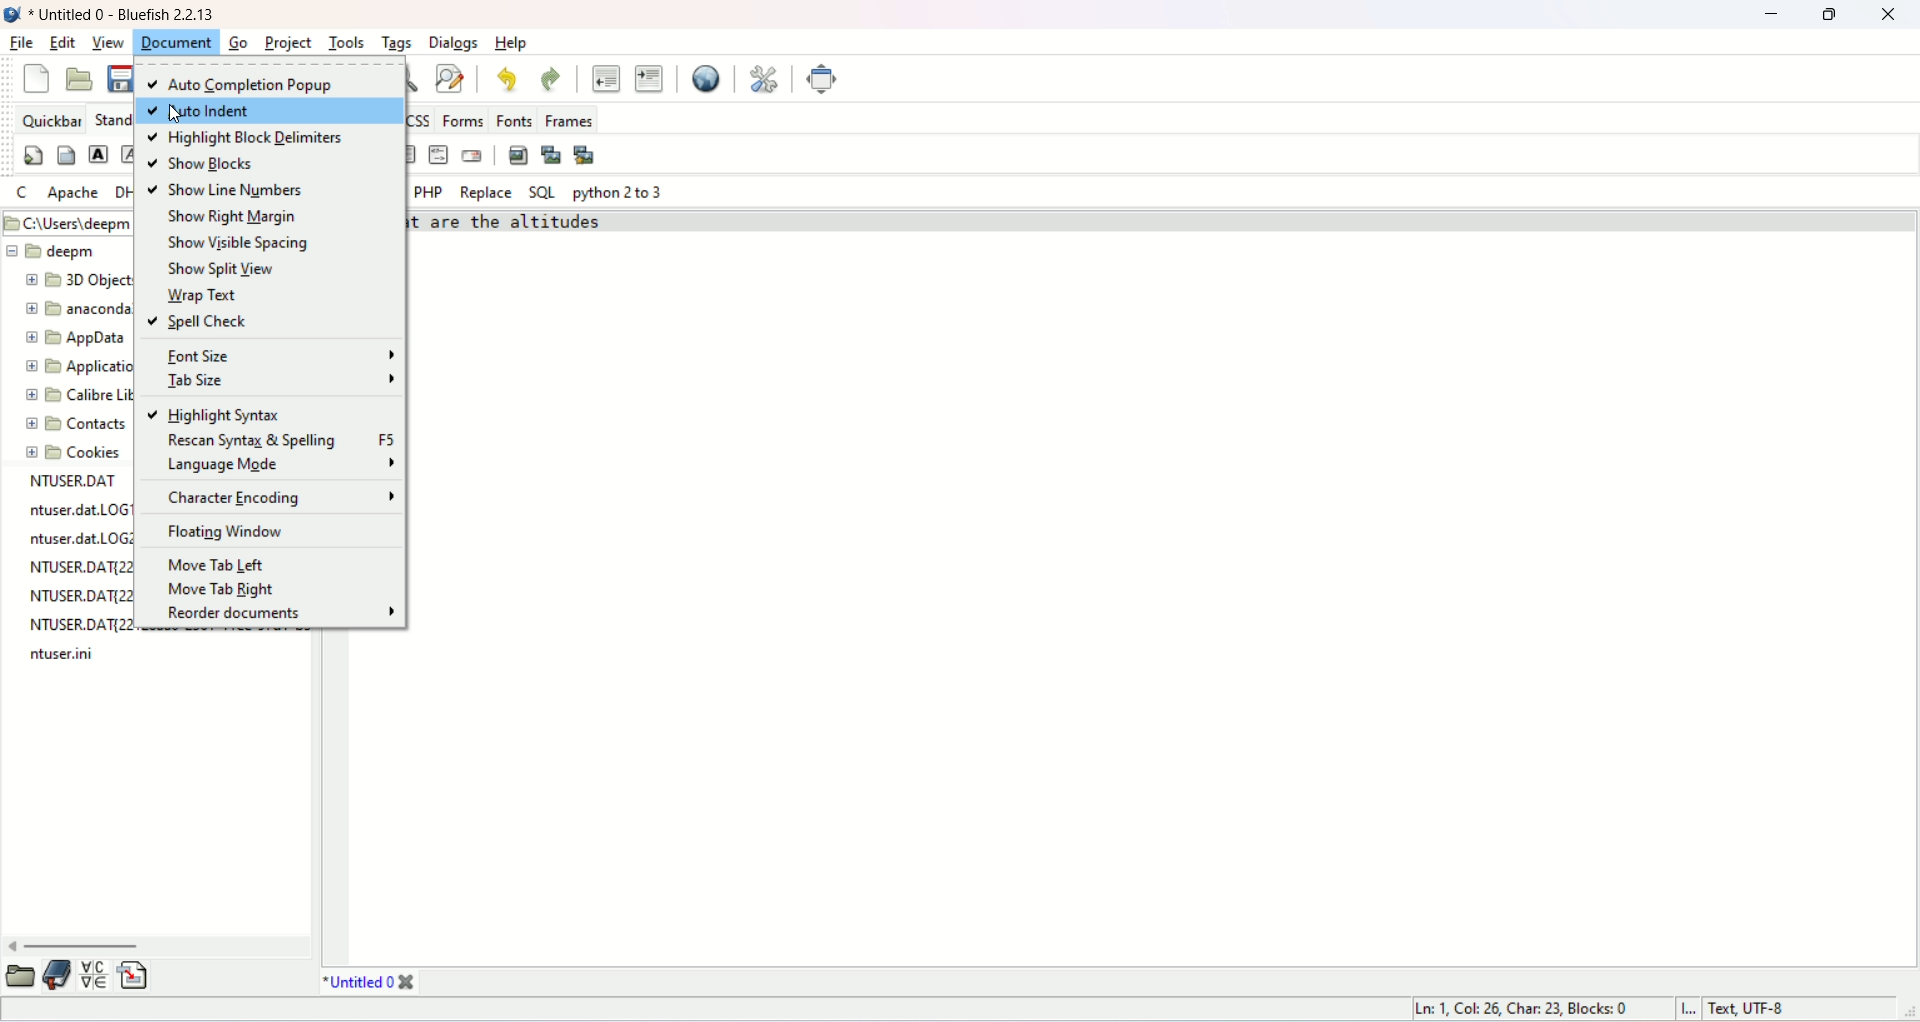 The height and width of the screenshot is (1022, 1920). I want to click on spell check, so click(205, 322).